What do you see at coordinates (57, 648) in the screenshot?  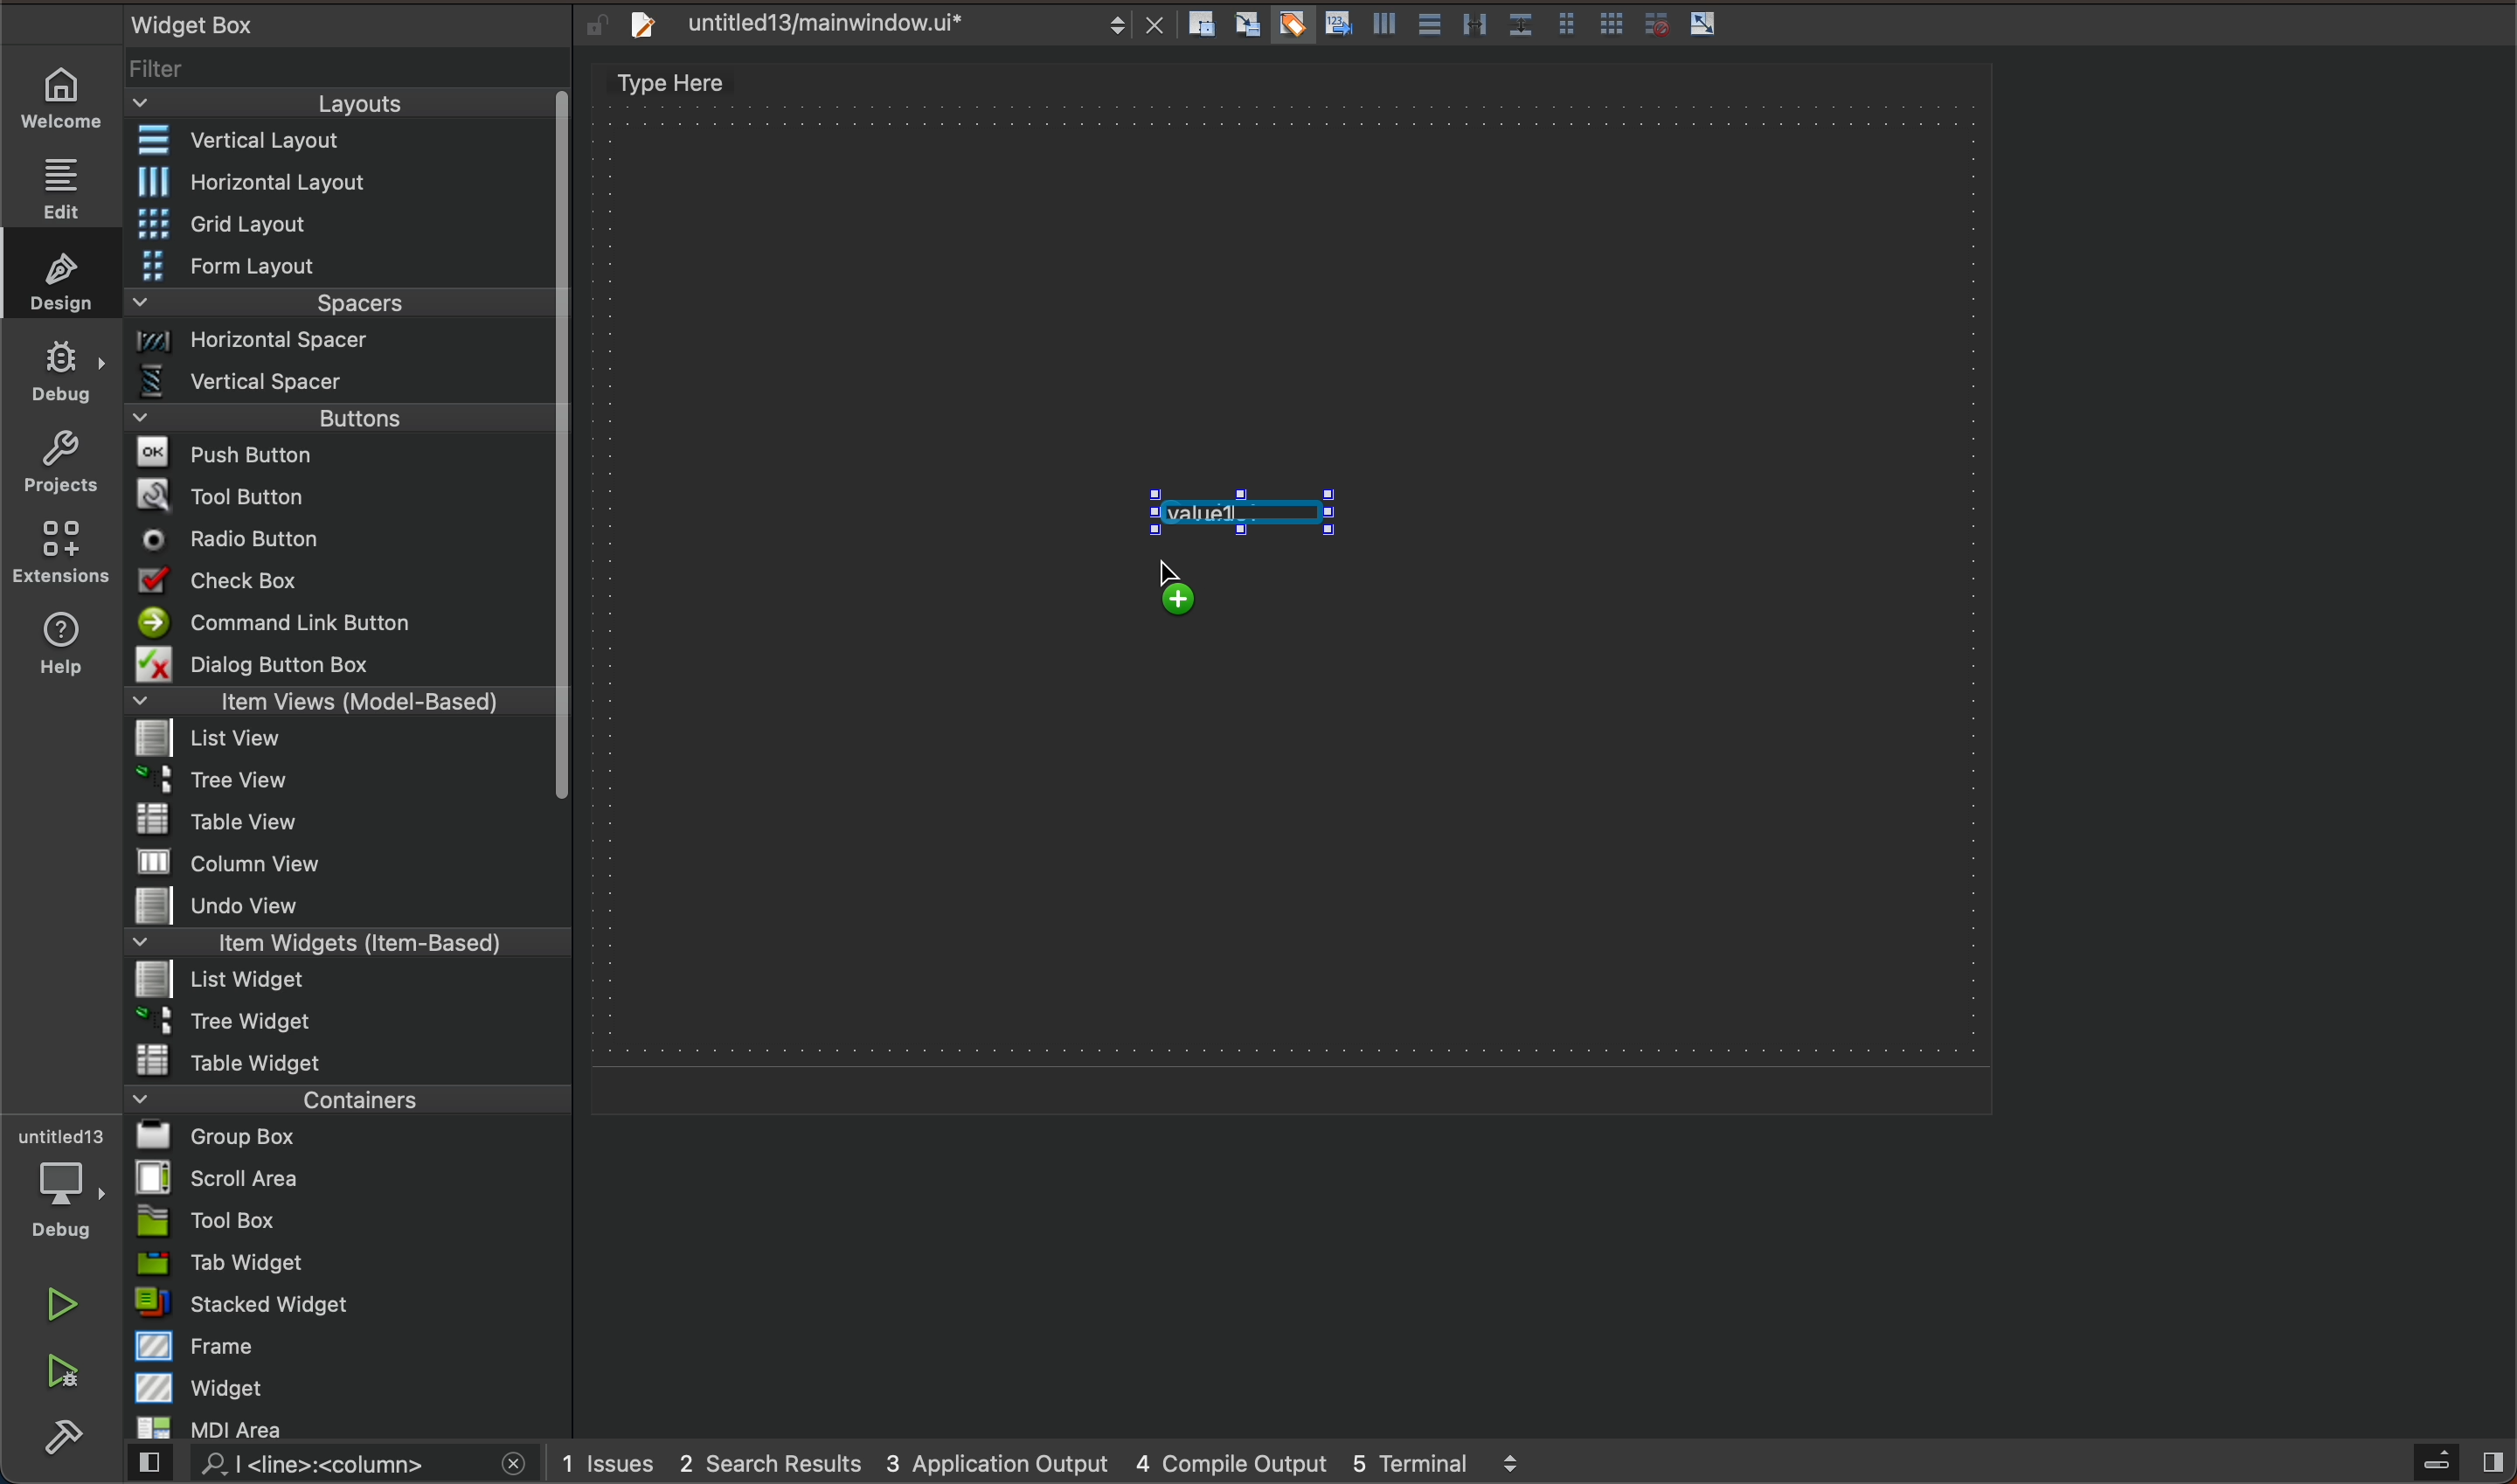 I see `help` at bounding box center [57, 648].